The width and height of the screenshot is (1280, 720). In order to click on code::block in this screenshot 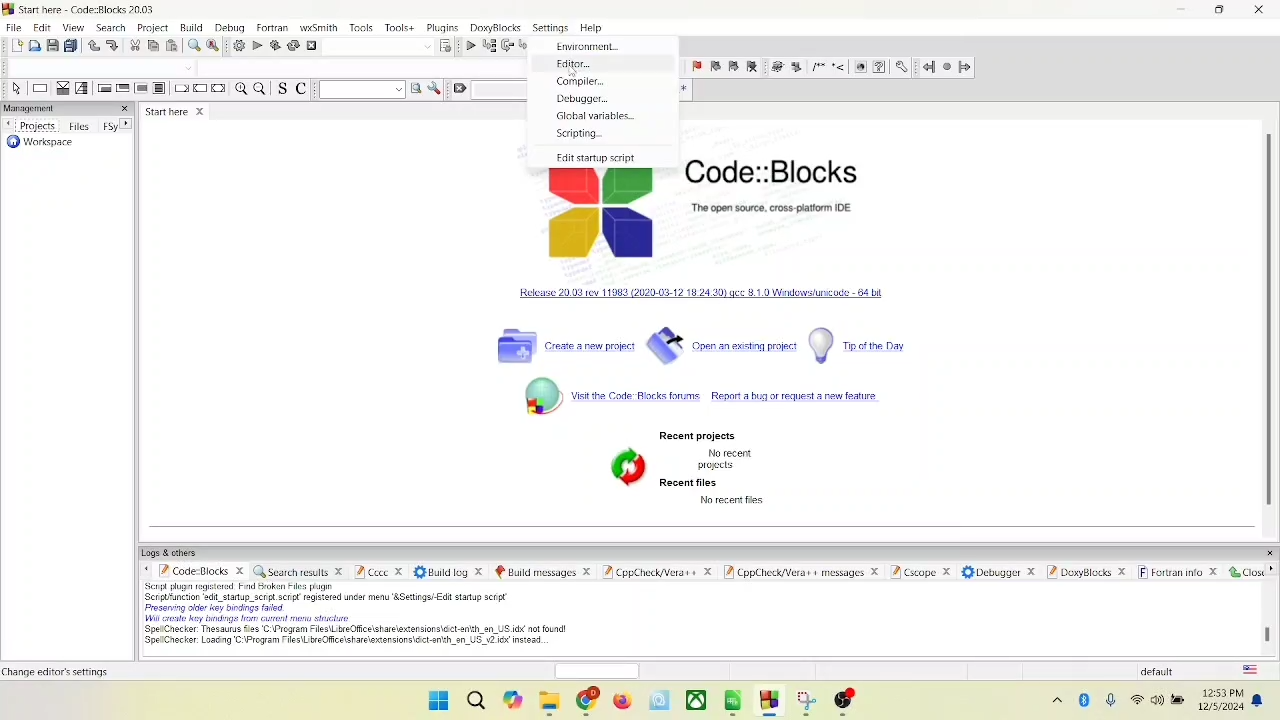, I will do `click(91, 8)`.